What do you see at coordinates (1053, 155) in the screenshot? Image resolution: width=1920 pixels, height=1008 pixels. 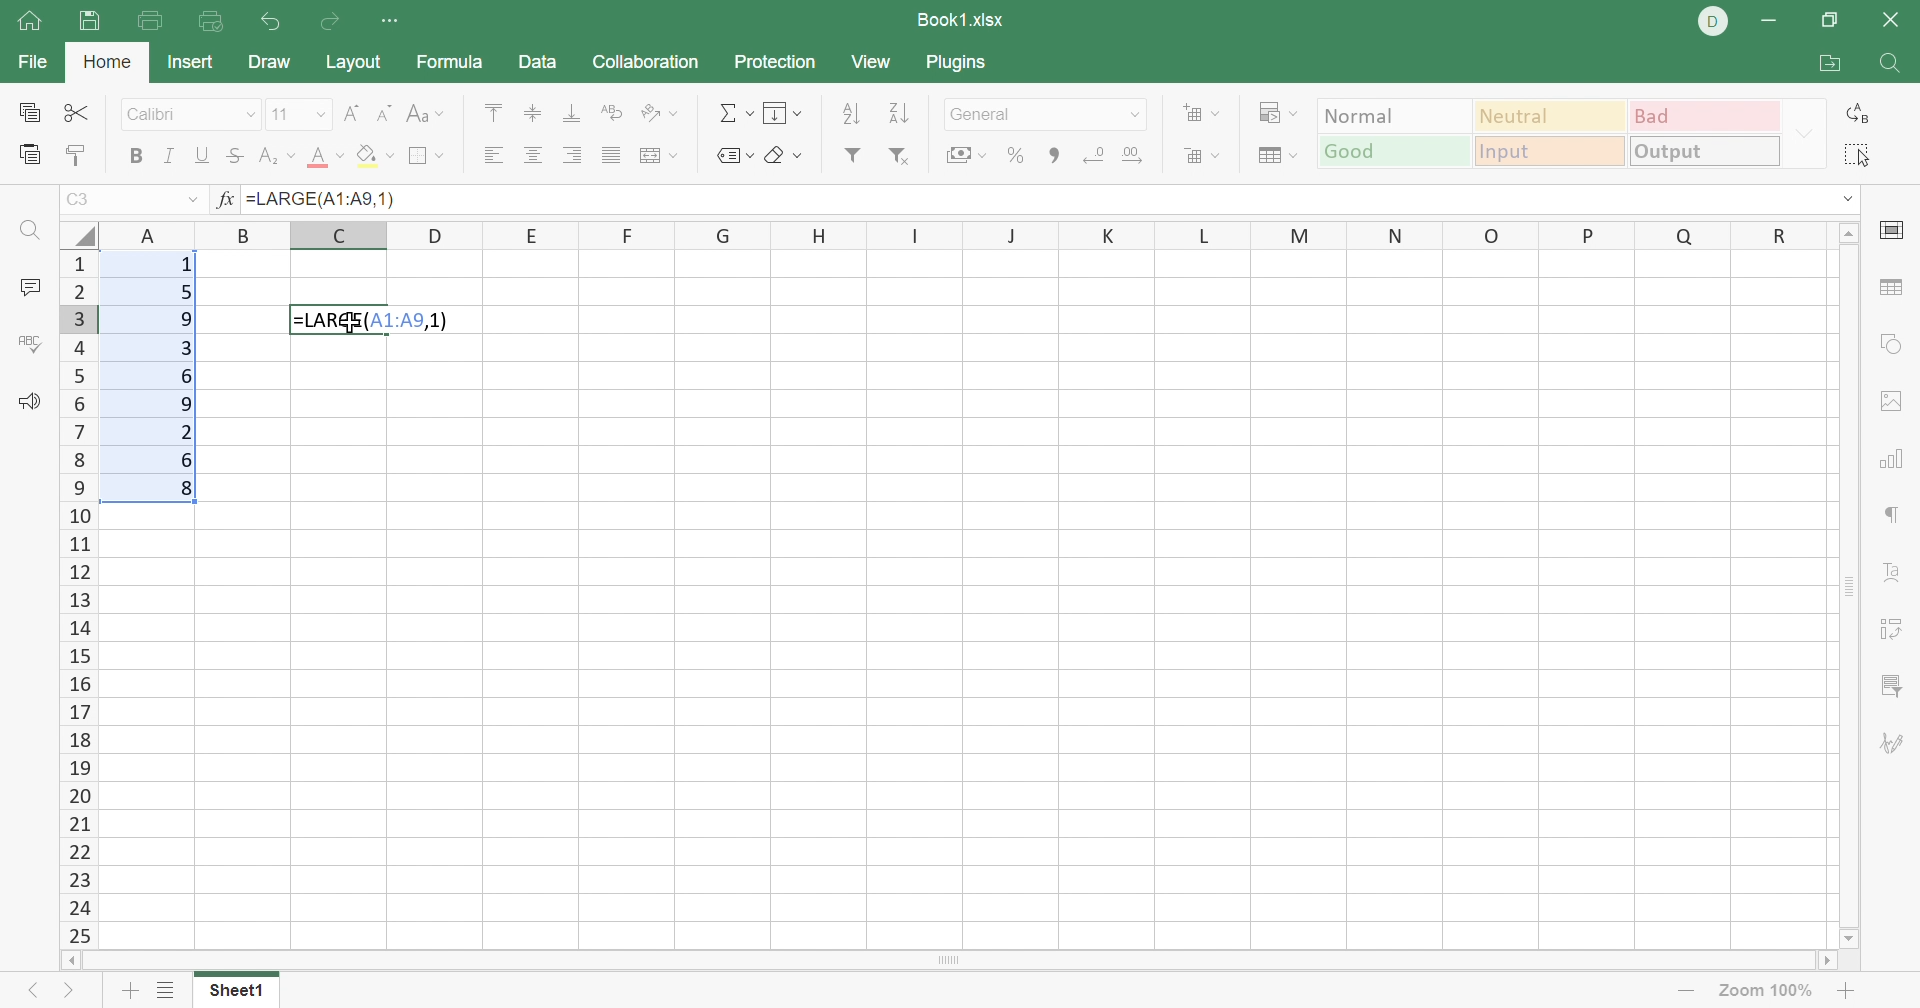 I see `Scroll Bar` at bounding box center [1053, 155].